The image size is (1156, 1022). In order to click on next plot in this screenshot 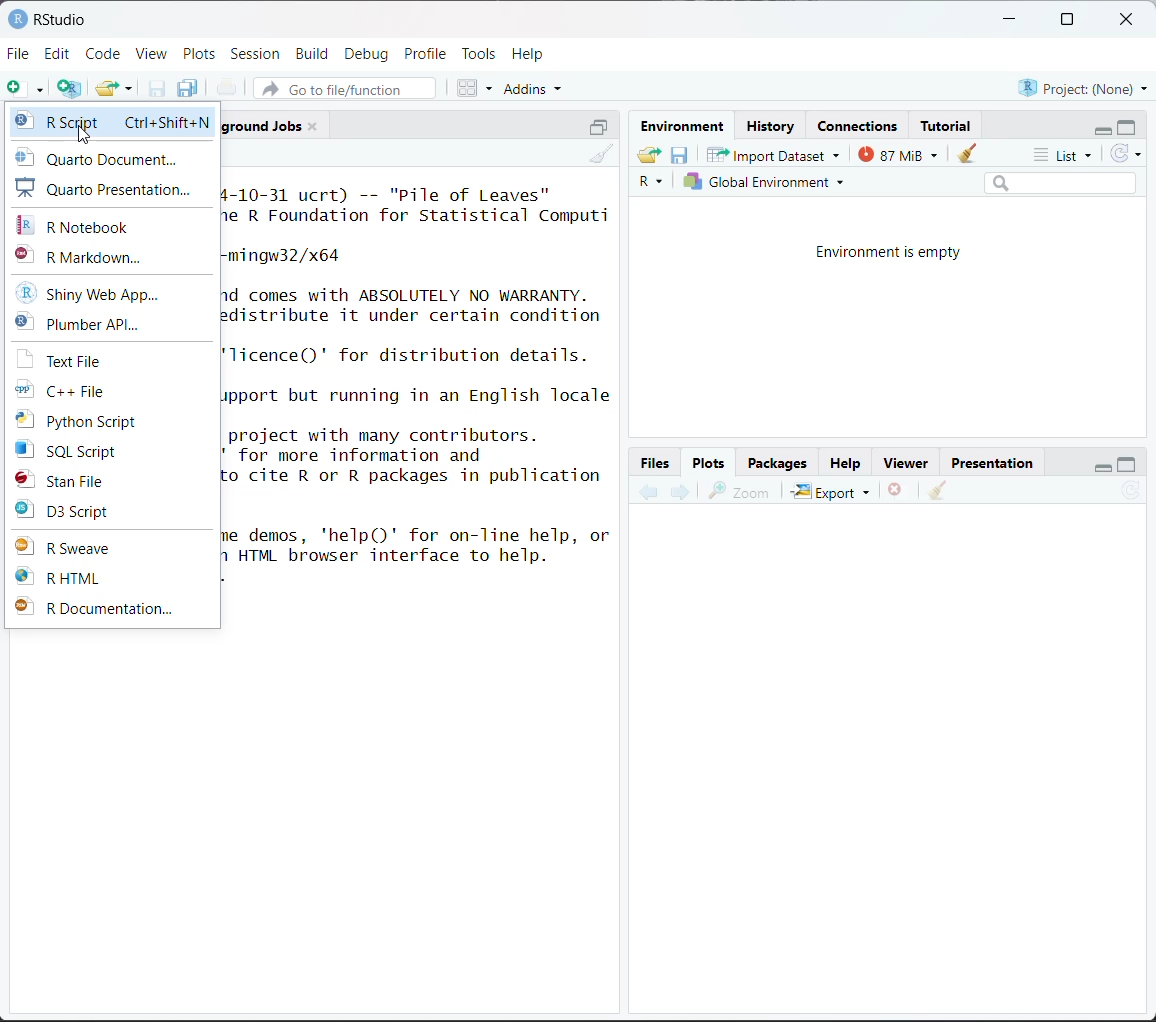, I will do `click(678, 492)`.